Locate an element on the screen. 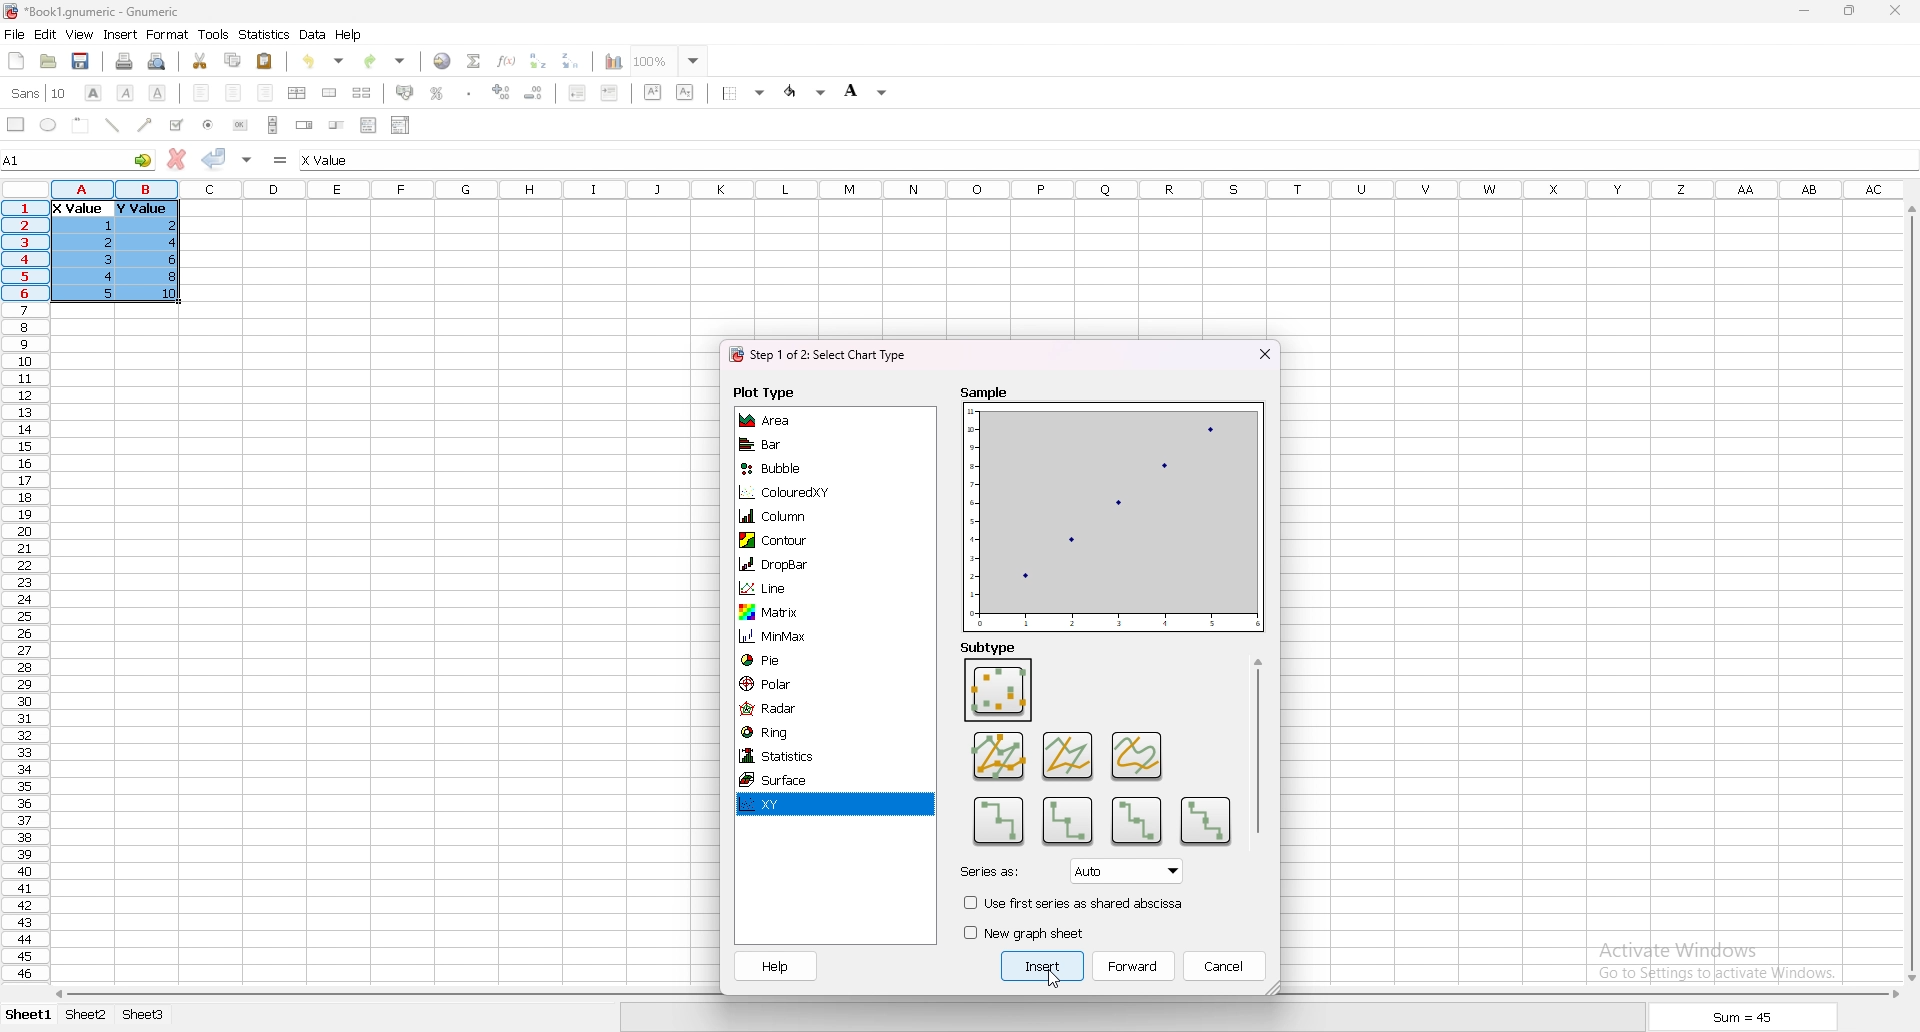 Image resolution: width=1920 pixels, height=1032 pixels. plot type is located at coordinates (765, 393).